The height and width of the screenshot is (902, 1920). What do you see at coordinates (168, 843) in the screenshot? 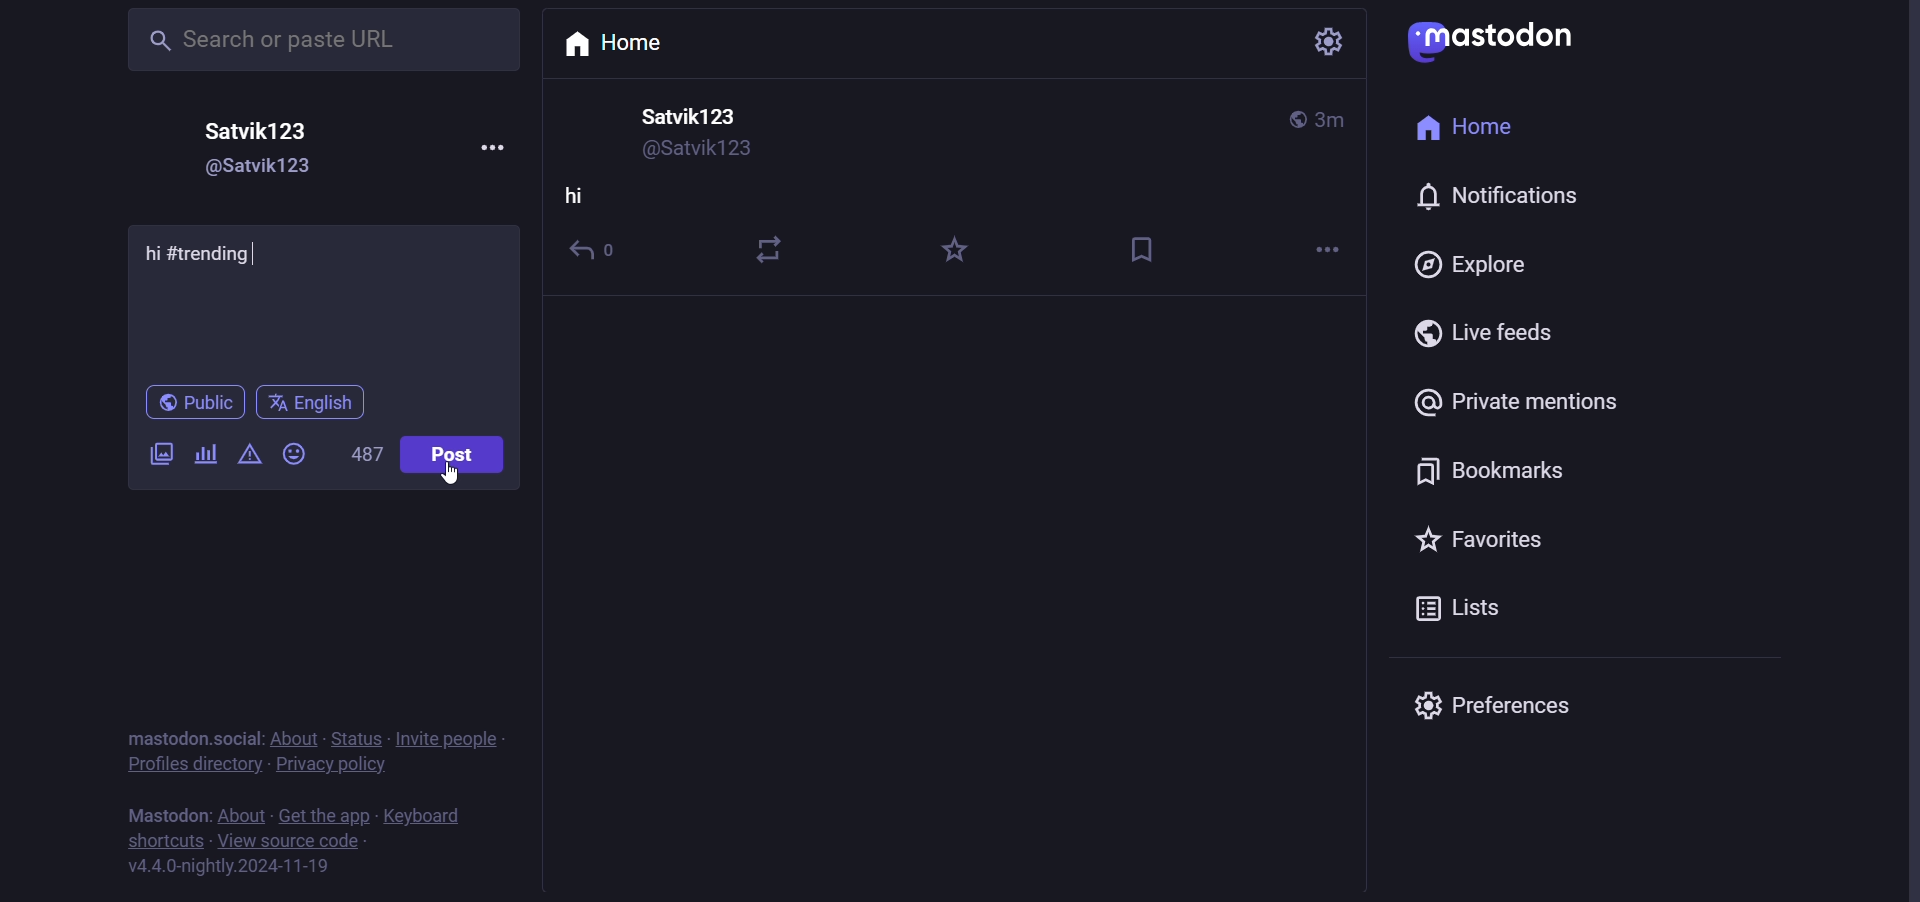
I see `shortcut` at bounding box center [168, 843].